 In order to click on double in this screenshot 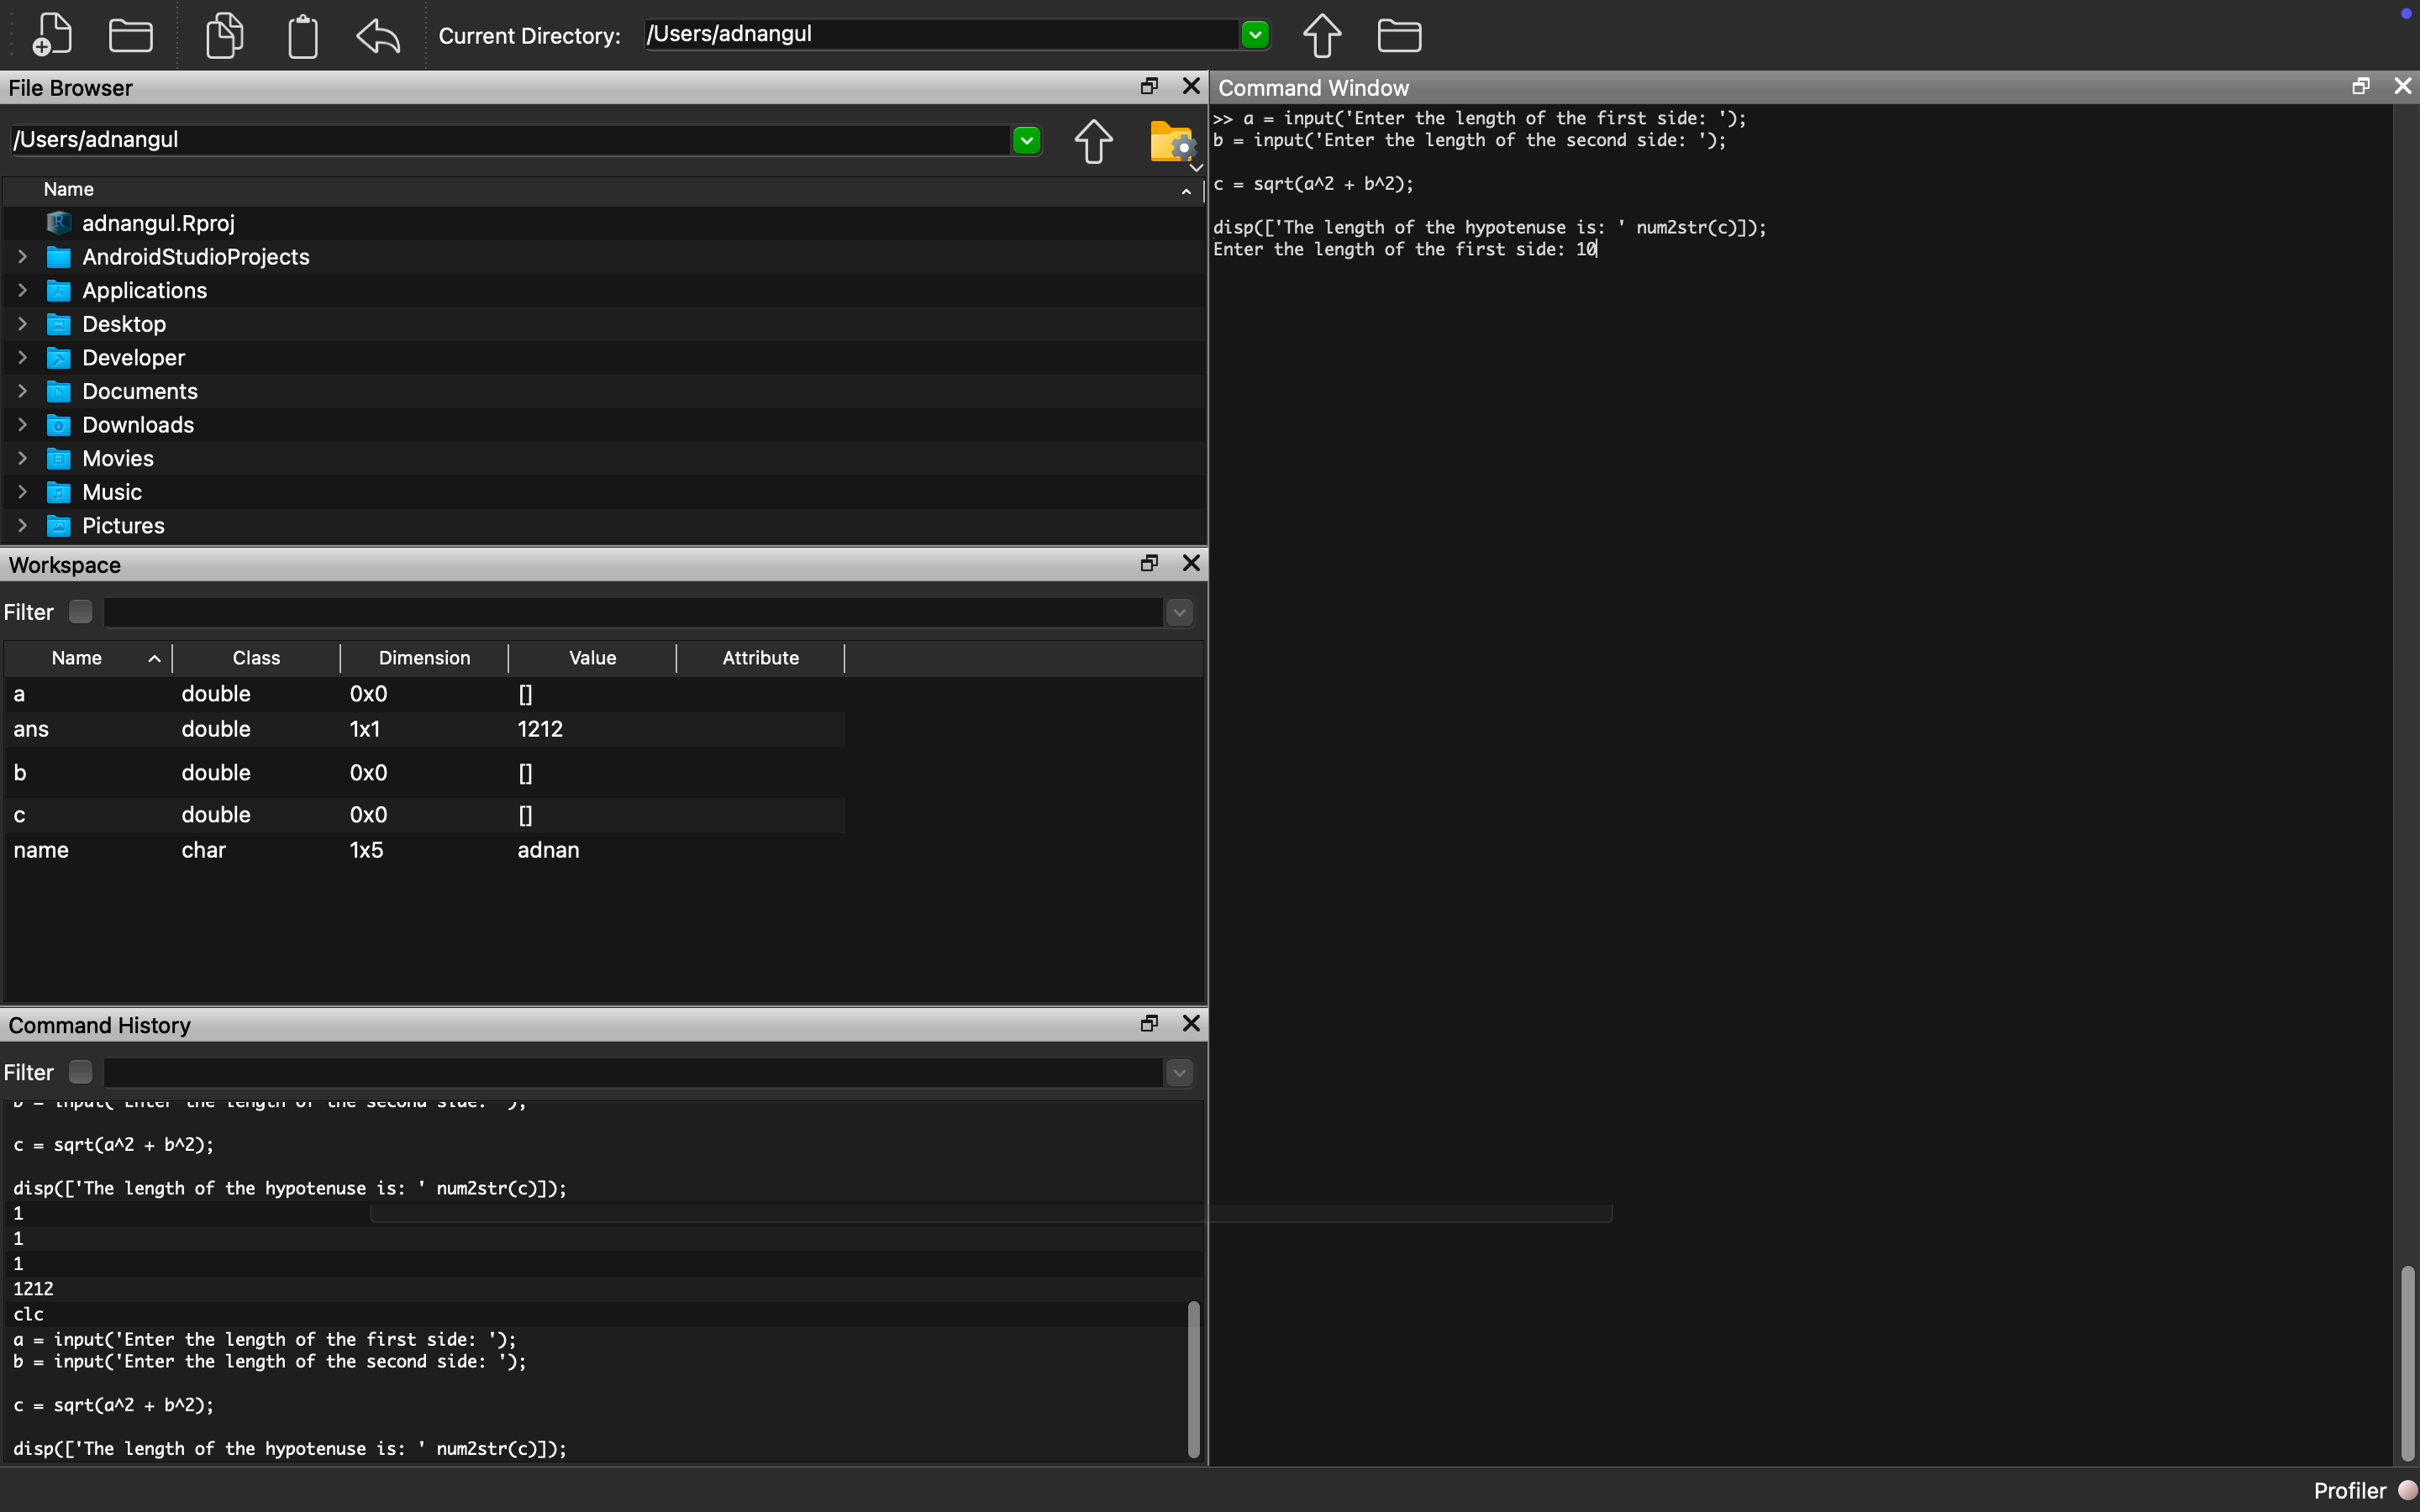, I will do `click(214, 736)`.